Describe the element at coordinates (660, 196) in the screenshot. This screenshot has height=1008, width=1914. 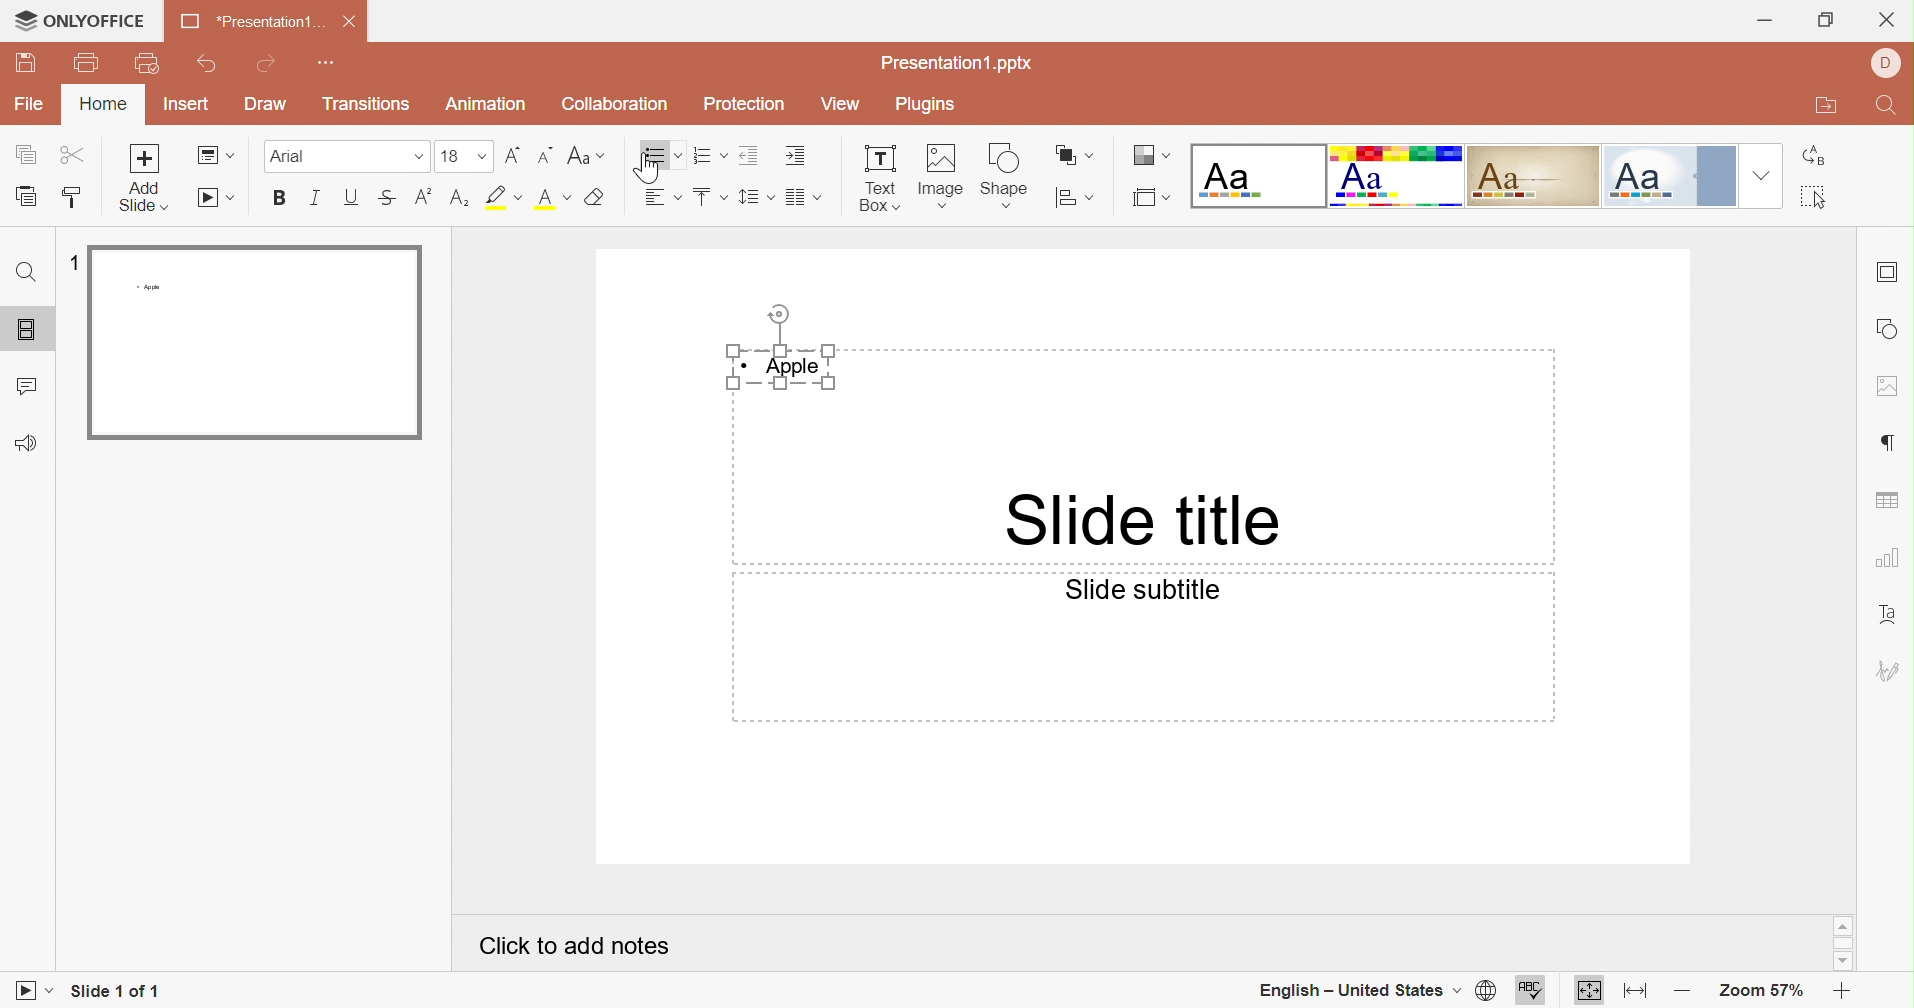
I see `Horizontal align` at that location.